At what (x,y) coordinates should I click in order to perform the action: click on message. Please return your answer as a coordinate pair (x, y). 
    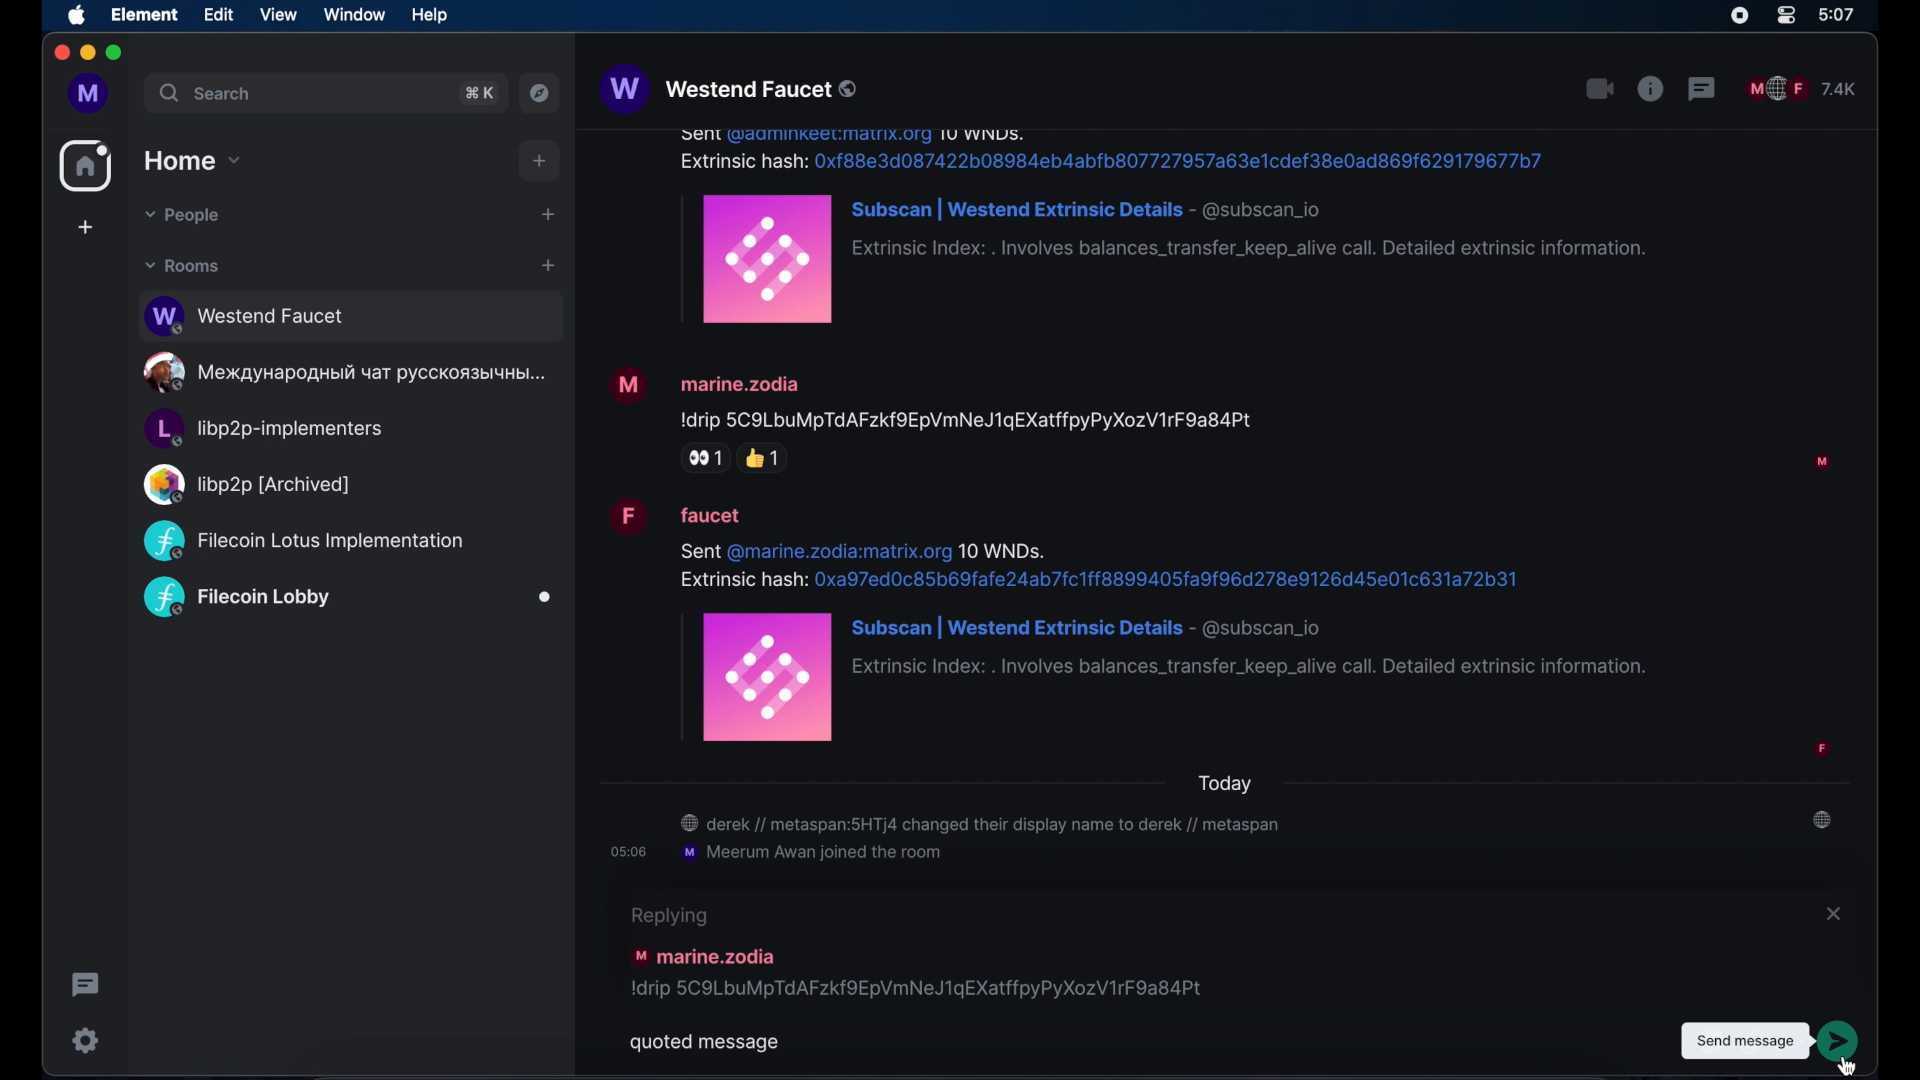
    Looking at the image, I should click on (912, 957).